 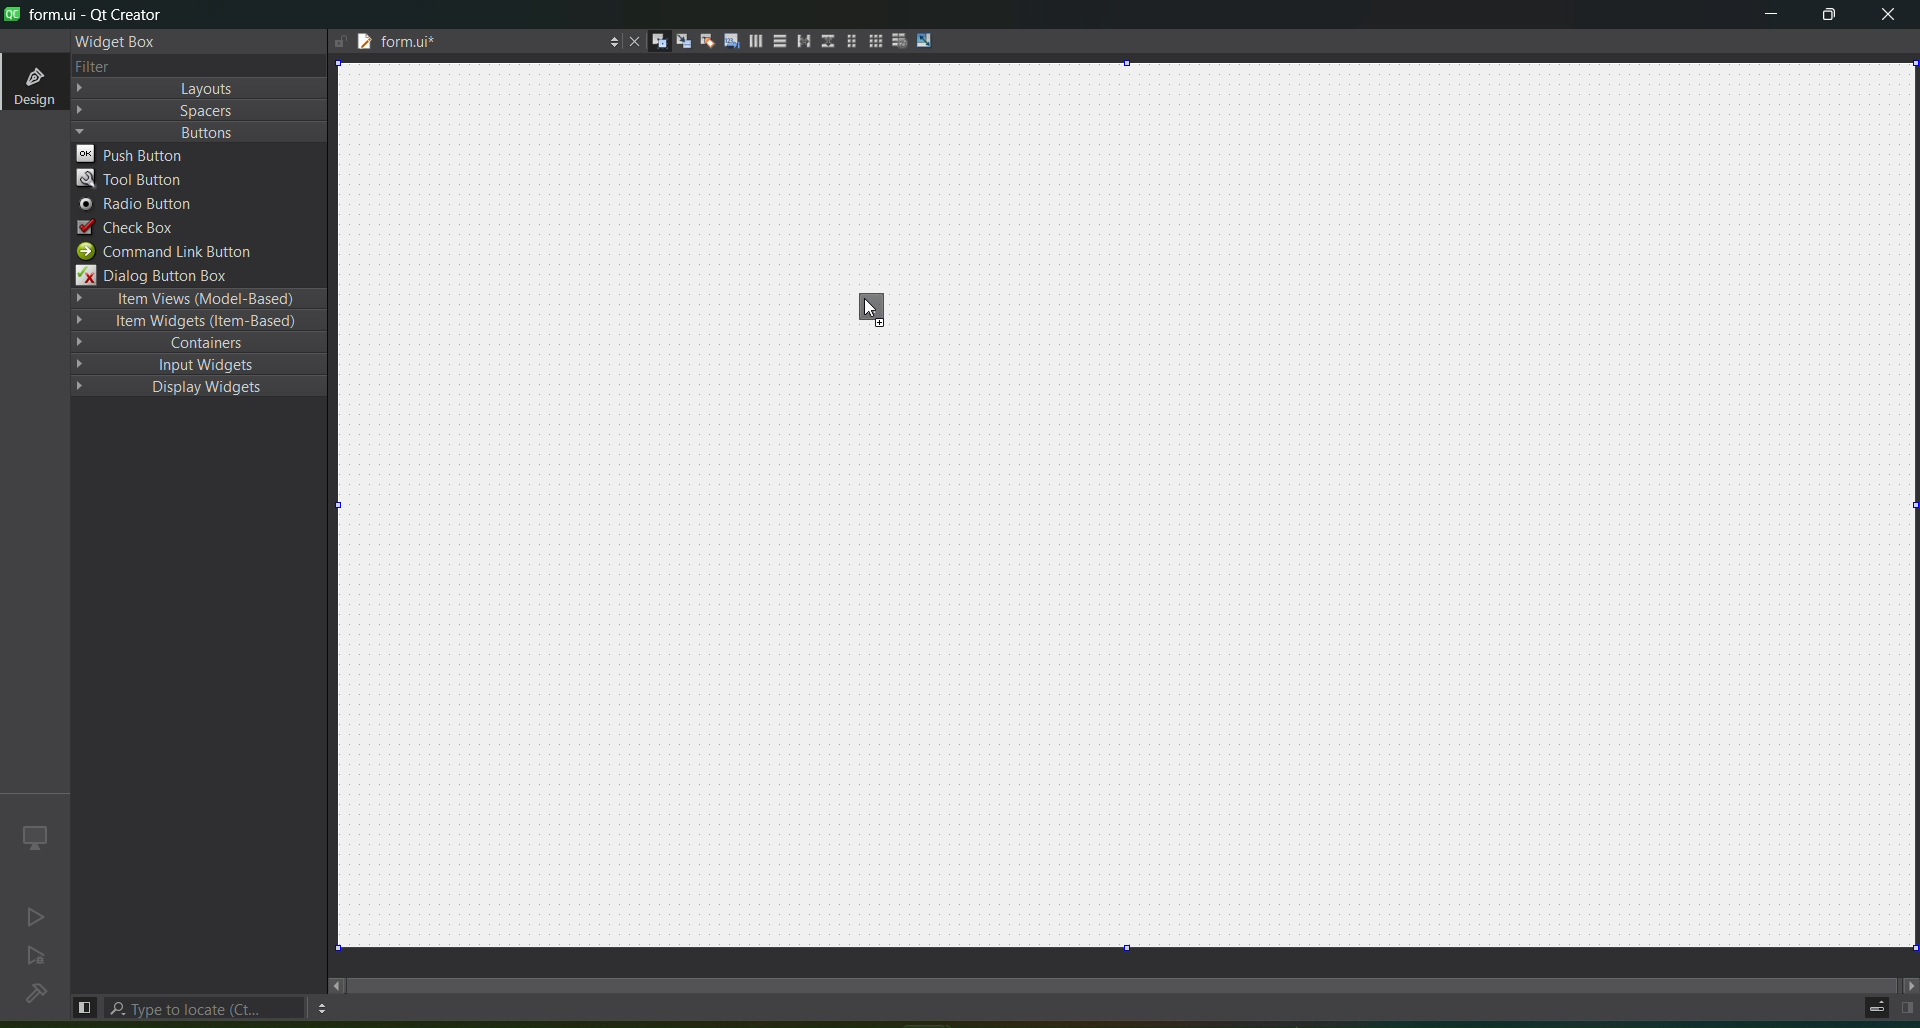 I want to click on edit signal slots, so click(x=678, y=38).